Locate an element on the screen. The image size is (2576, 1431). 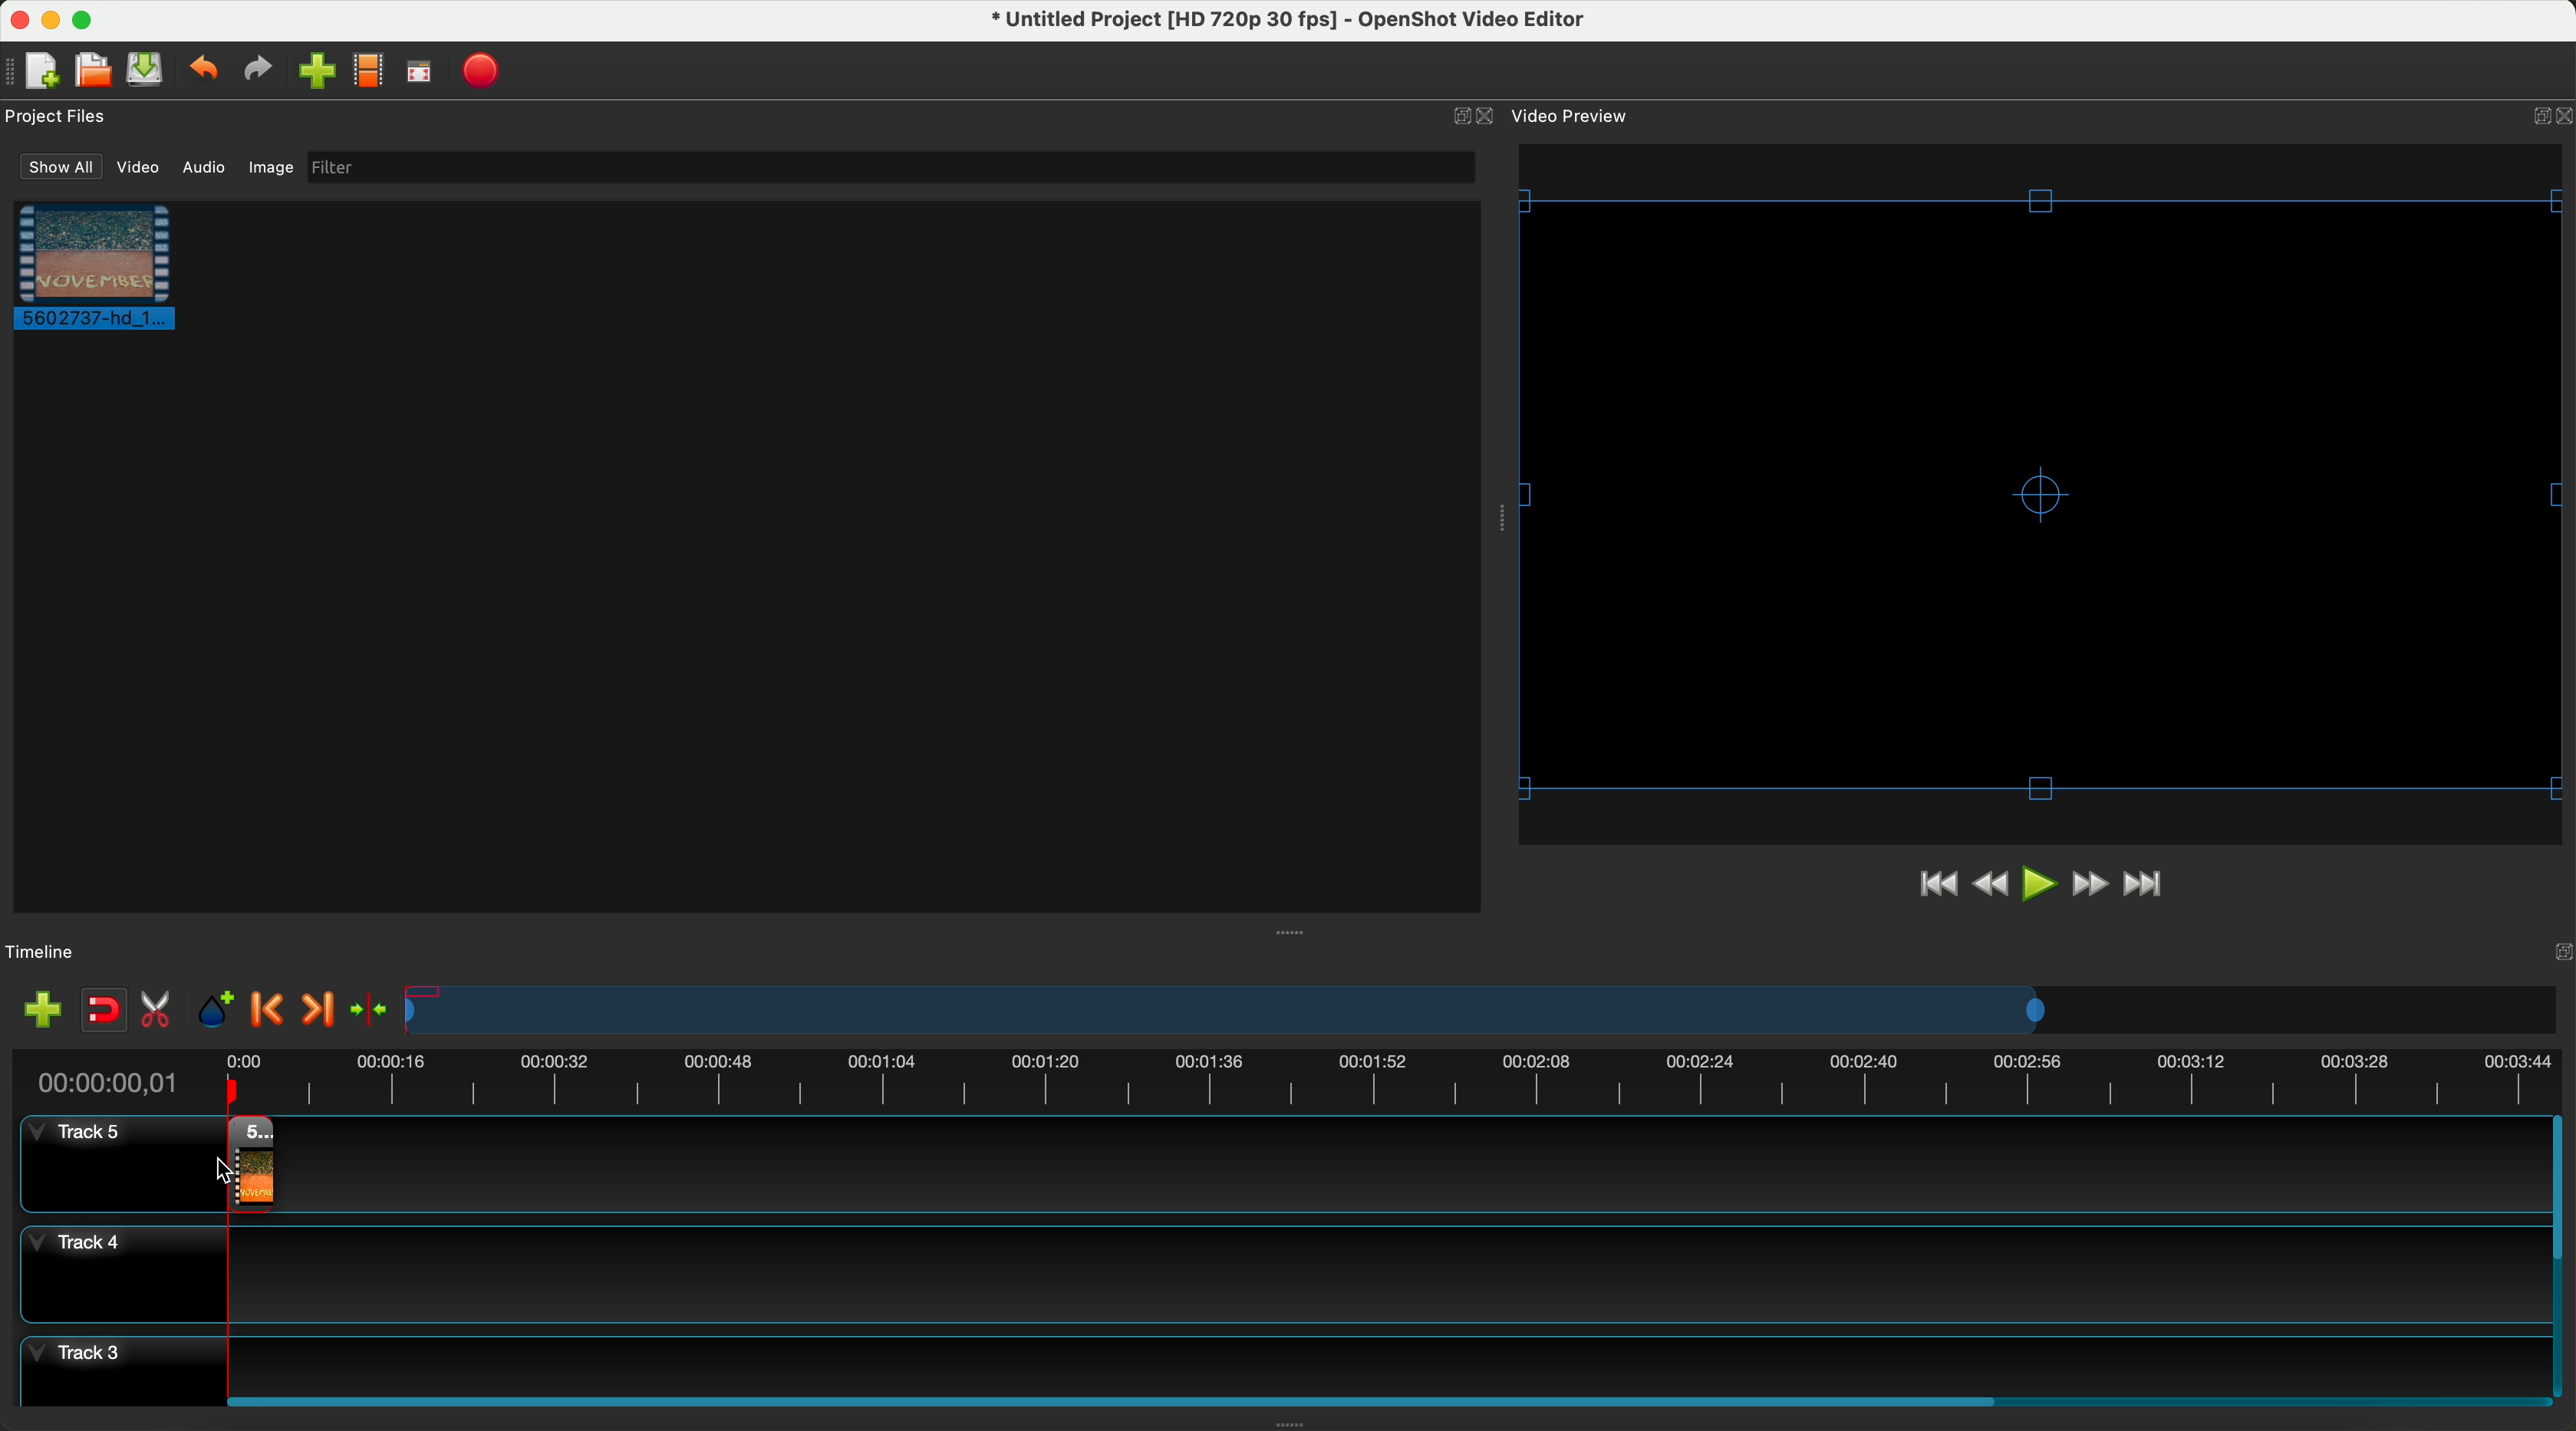
add marker is located at coordinates (217, 1011).